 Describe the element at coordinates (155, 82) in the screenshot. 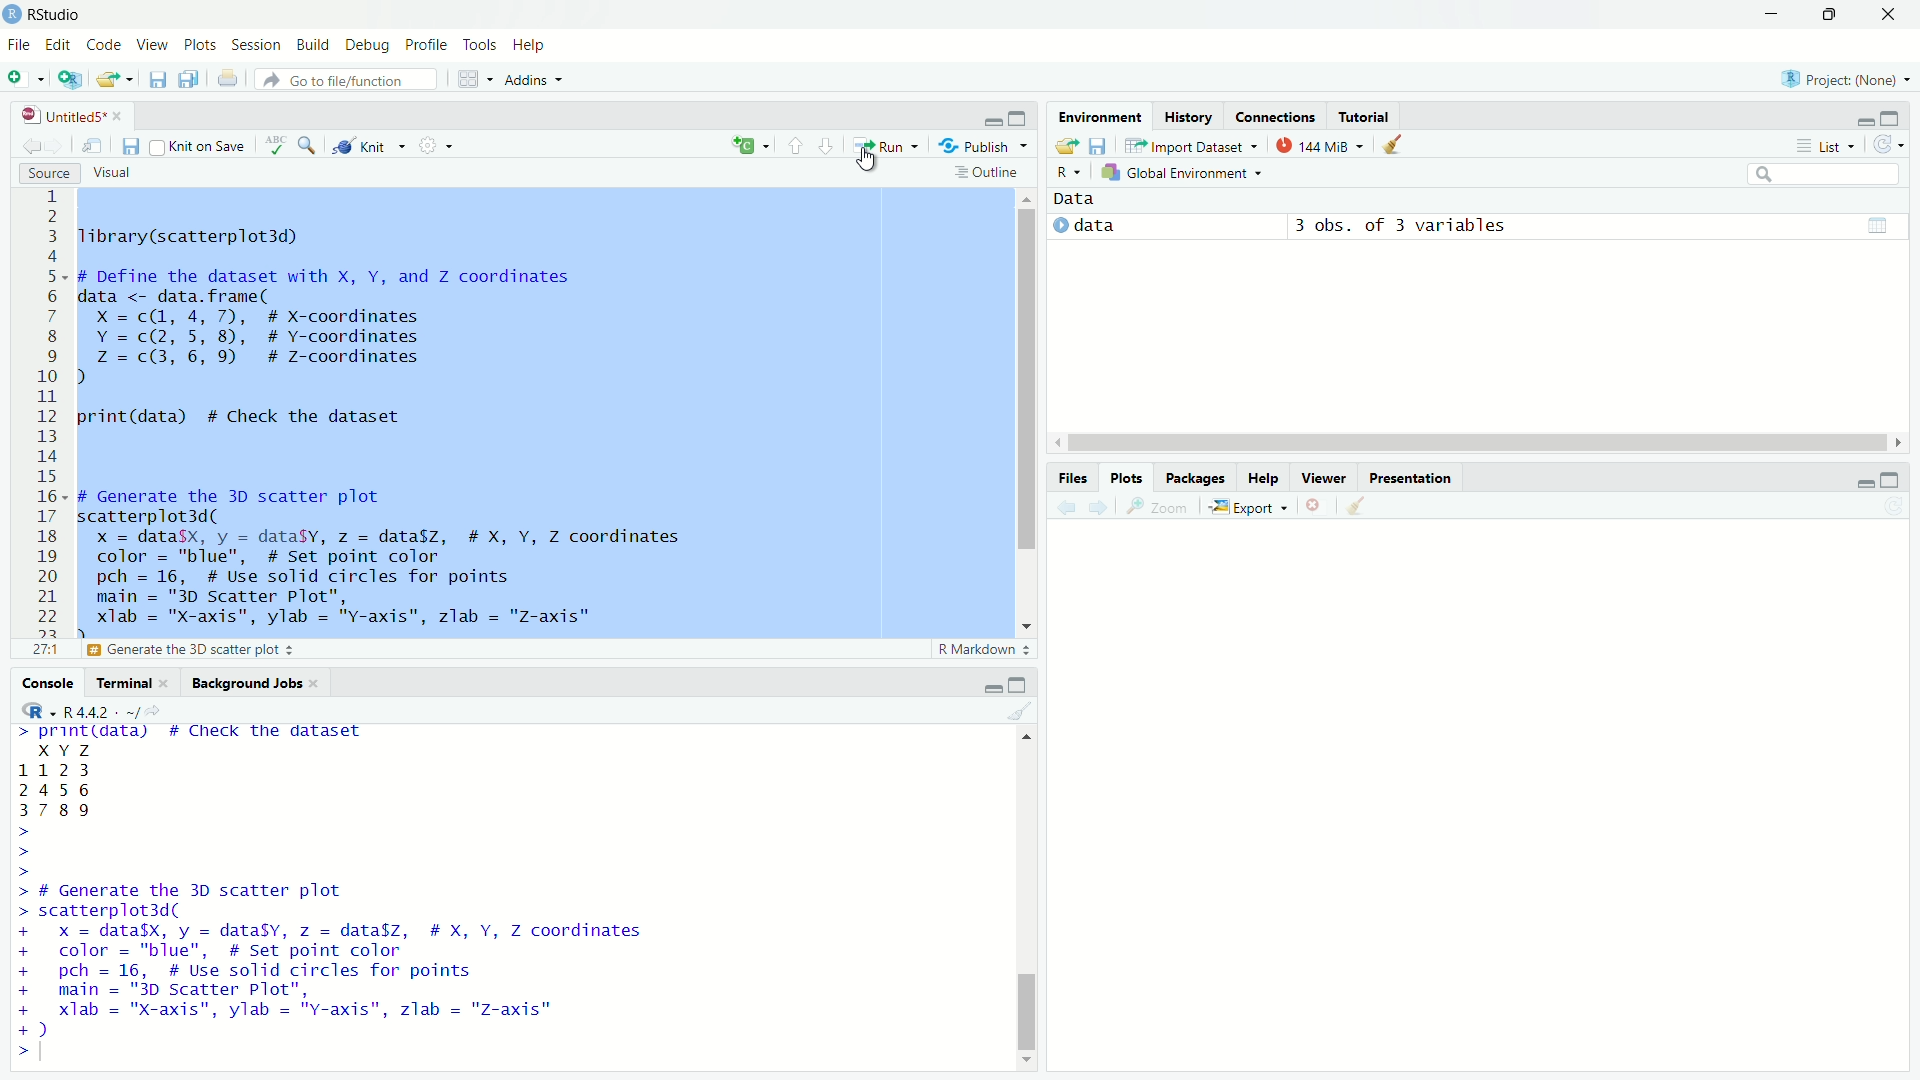

I see `save current document` at that location.